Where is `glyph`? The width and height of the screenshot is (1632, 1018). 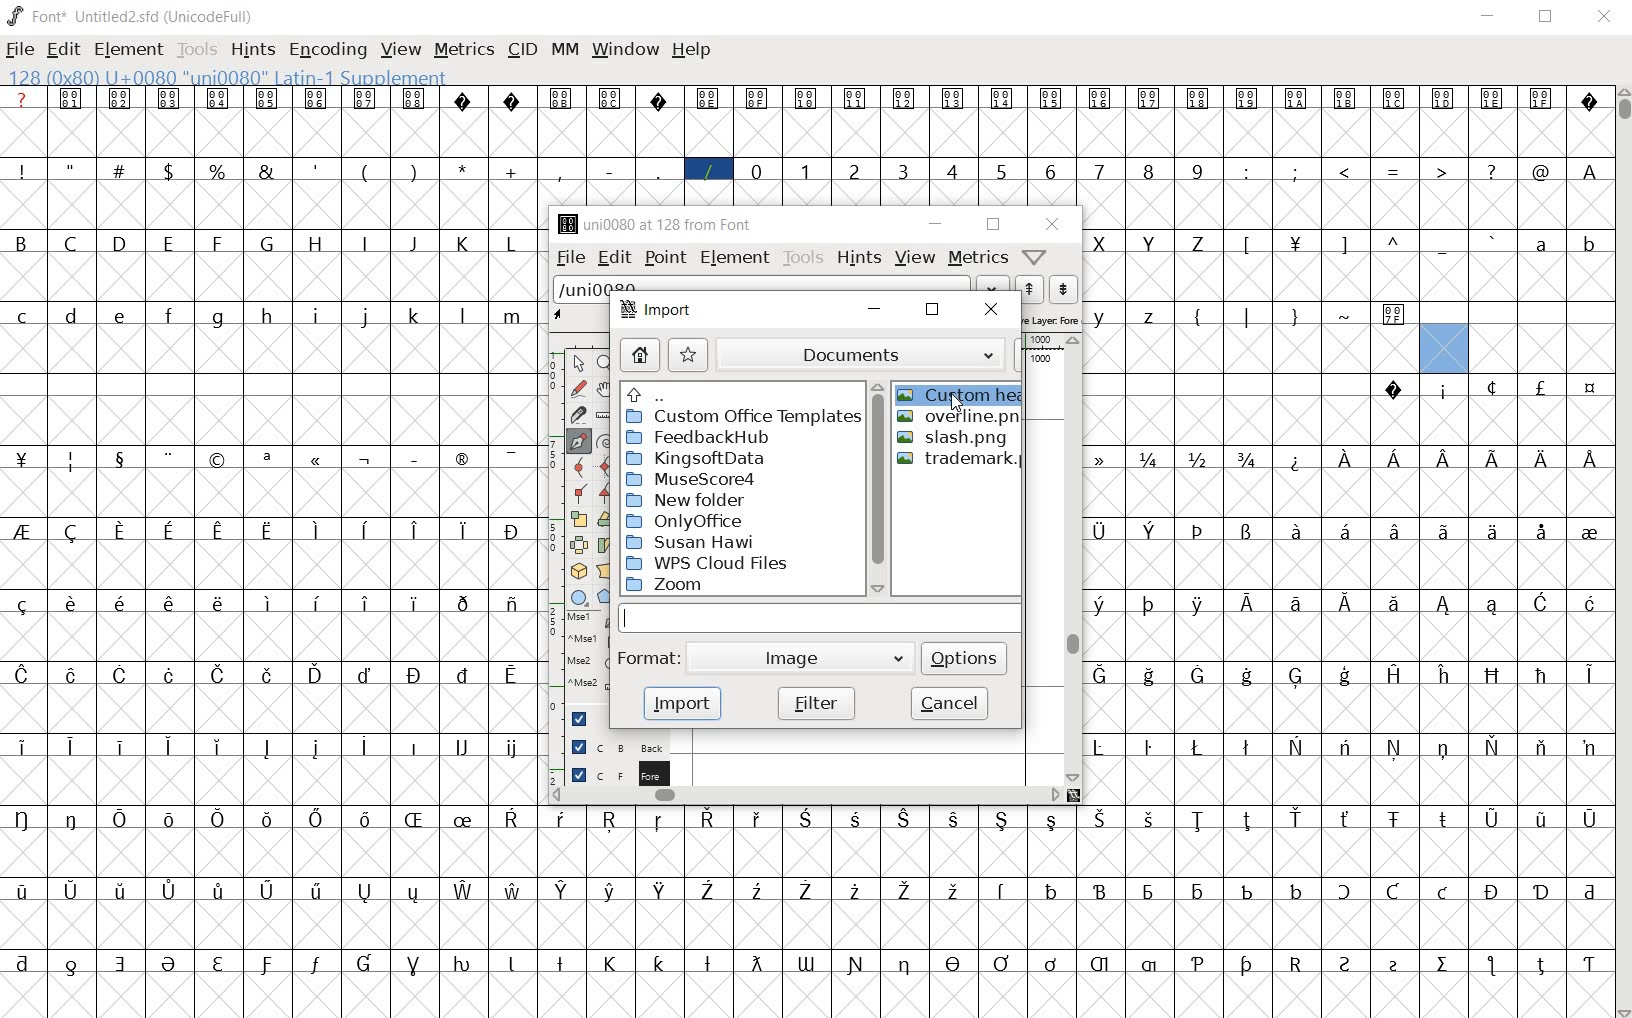
glyph is located at coordinates (170, 891).